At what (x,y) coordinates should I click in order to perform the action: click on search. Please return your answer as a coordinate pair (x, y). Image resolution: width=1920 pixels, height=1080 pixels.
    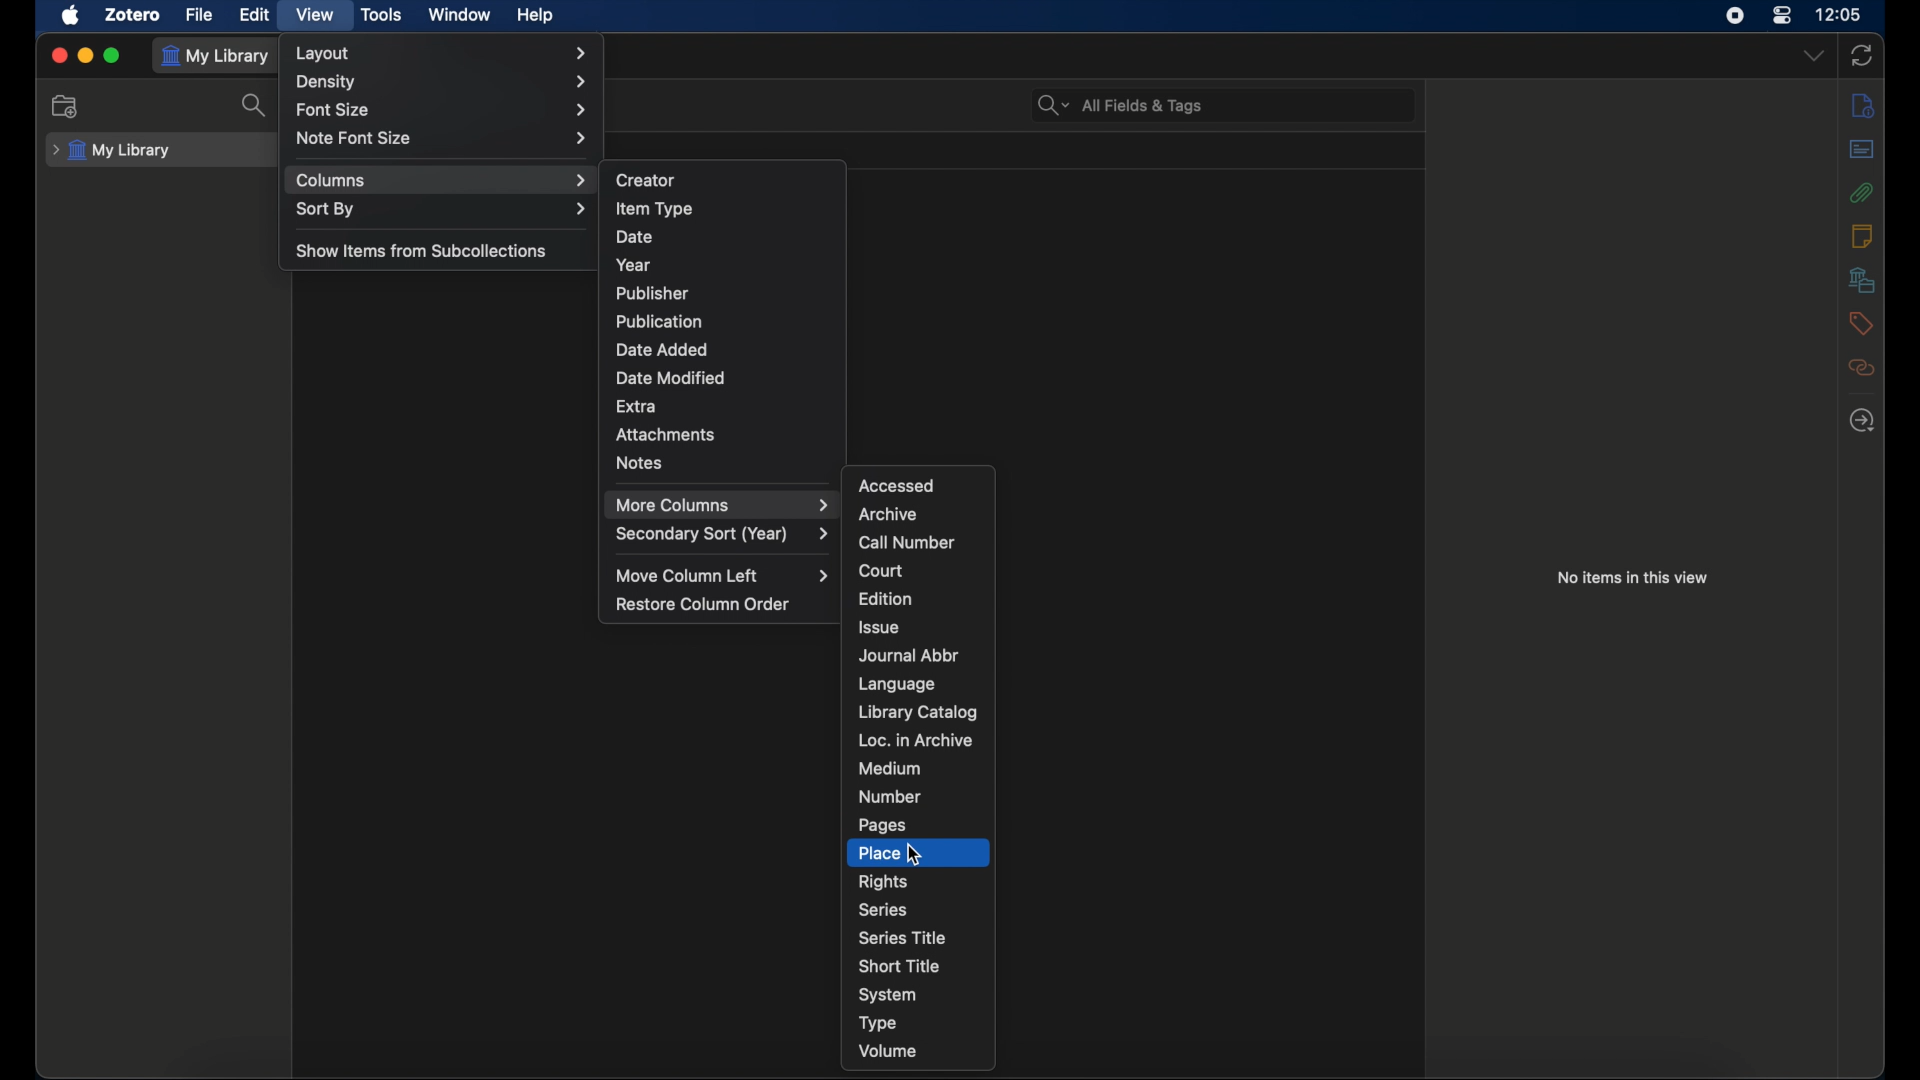
    Looking at the image, I should click on (257, 105).